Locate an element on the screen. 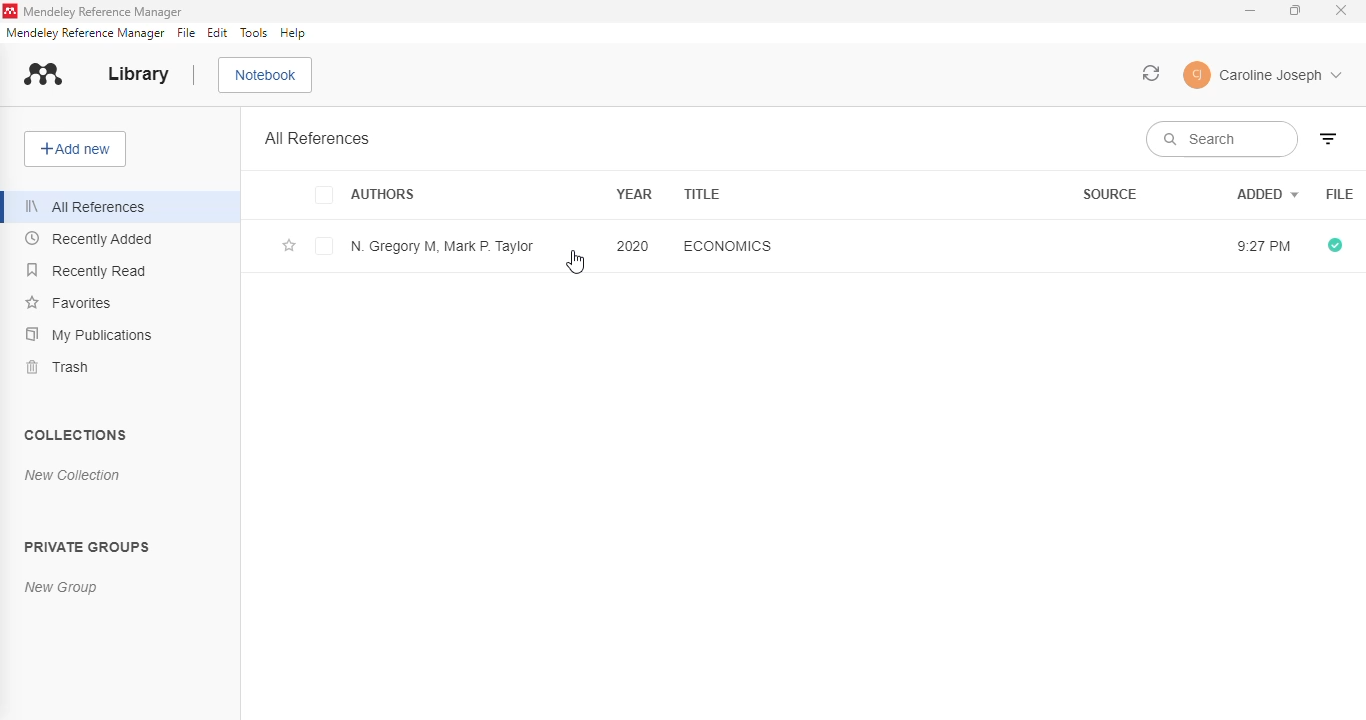 This screenshot has width=1366, height=720. 9:27 PM is located at coordinates (1264, 245).